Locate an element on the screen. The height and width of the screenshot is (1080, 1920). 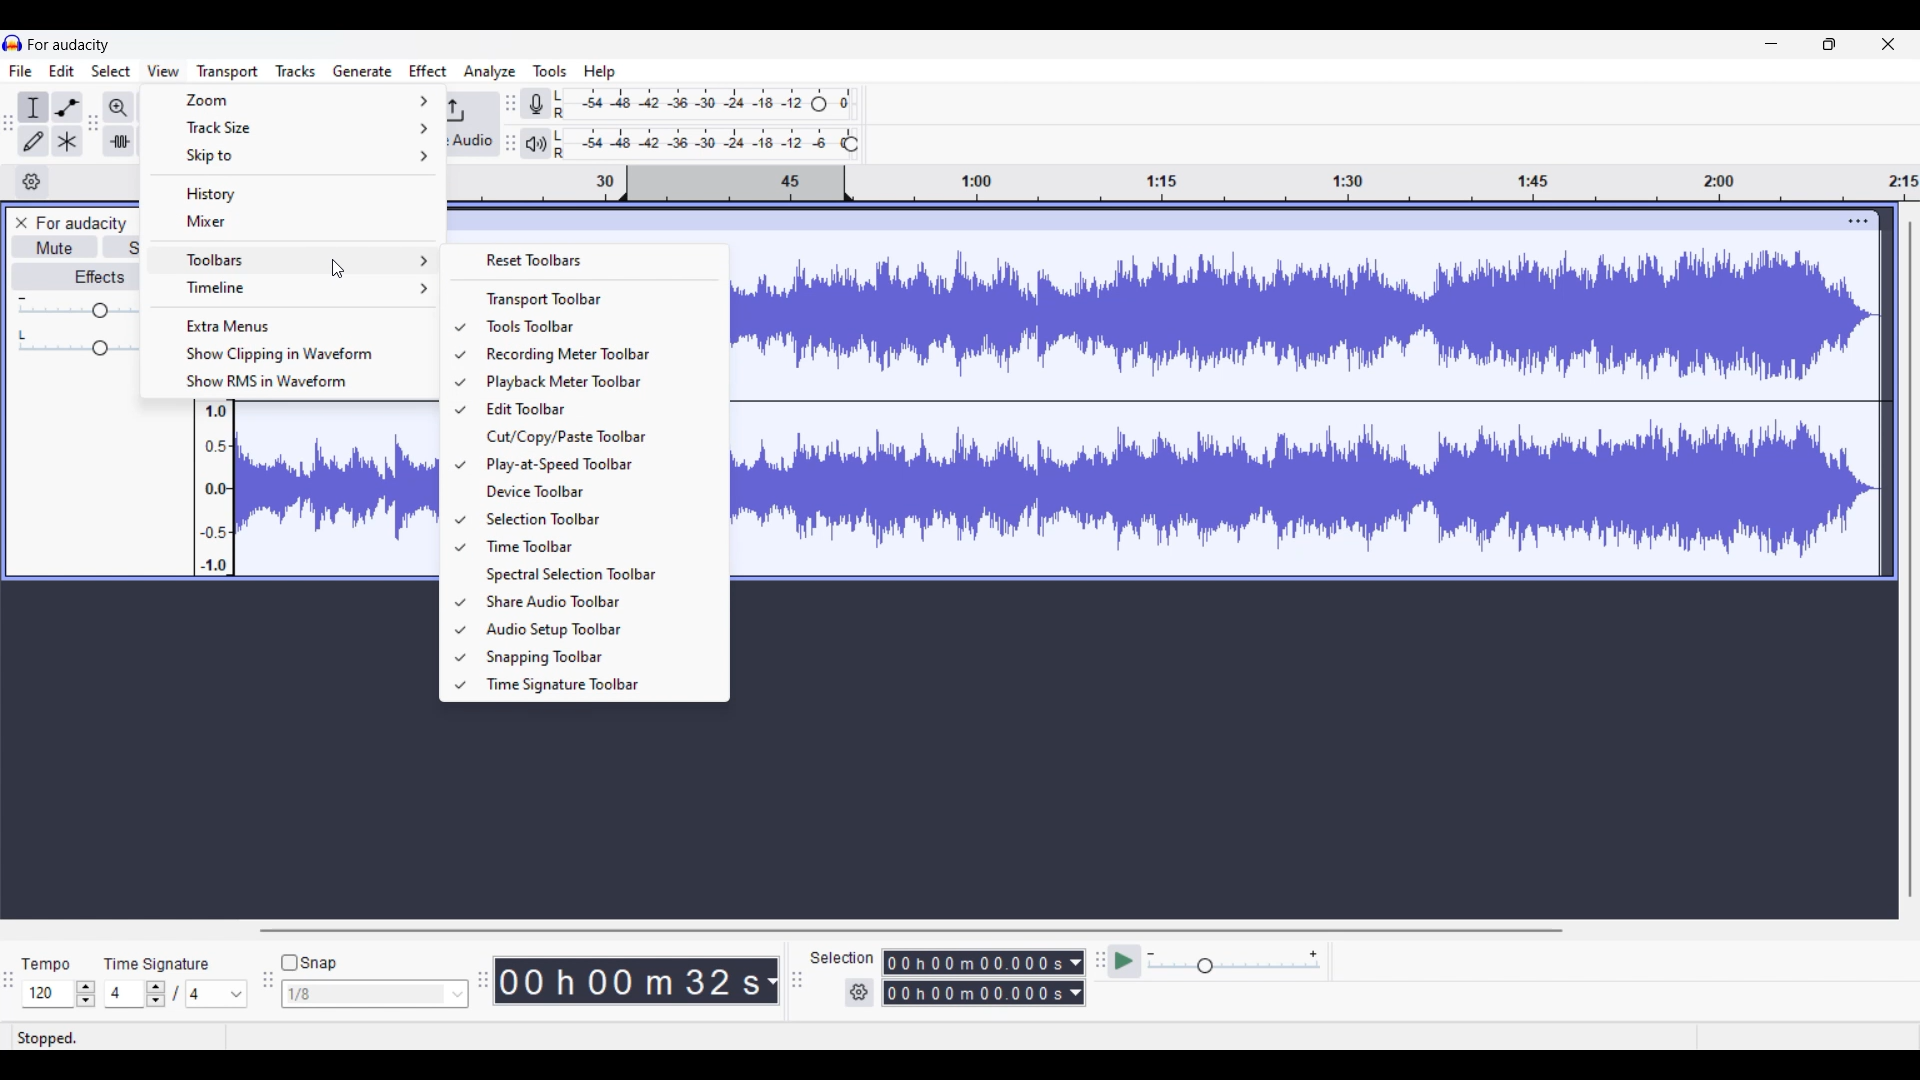
Tools toolbar is located at coordinates (595, 327).